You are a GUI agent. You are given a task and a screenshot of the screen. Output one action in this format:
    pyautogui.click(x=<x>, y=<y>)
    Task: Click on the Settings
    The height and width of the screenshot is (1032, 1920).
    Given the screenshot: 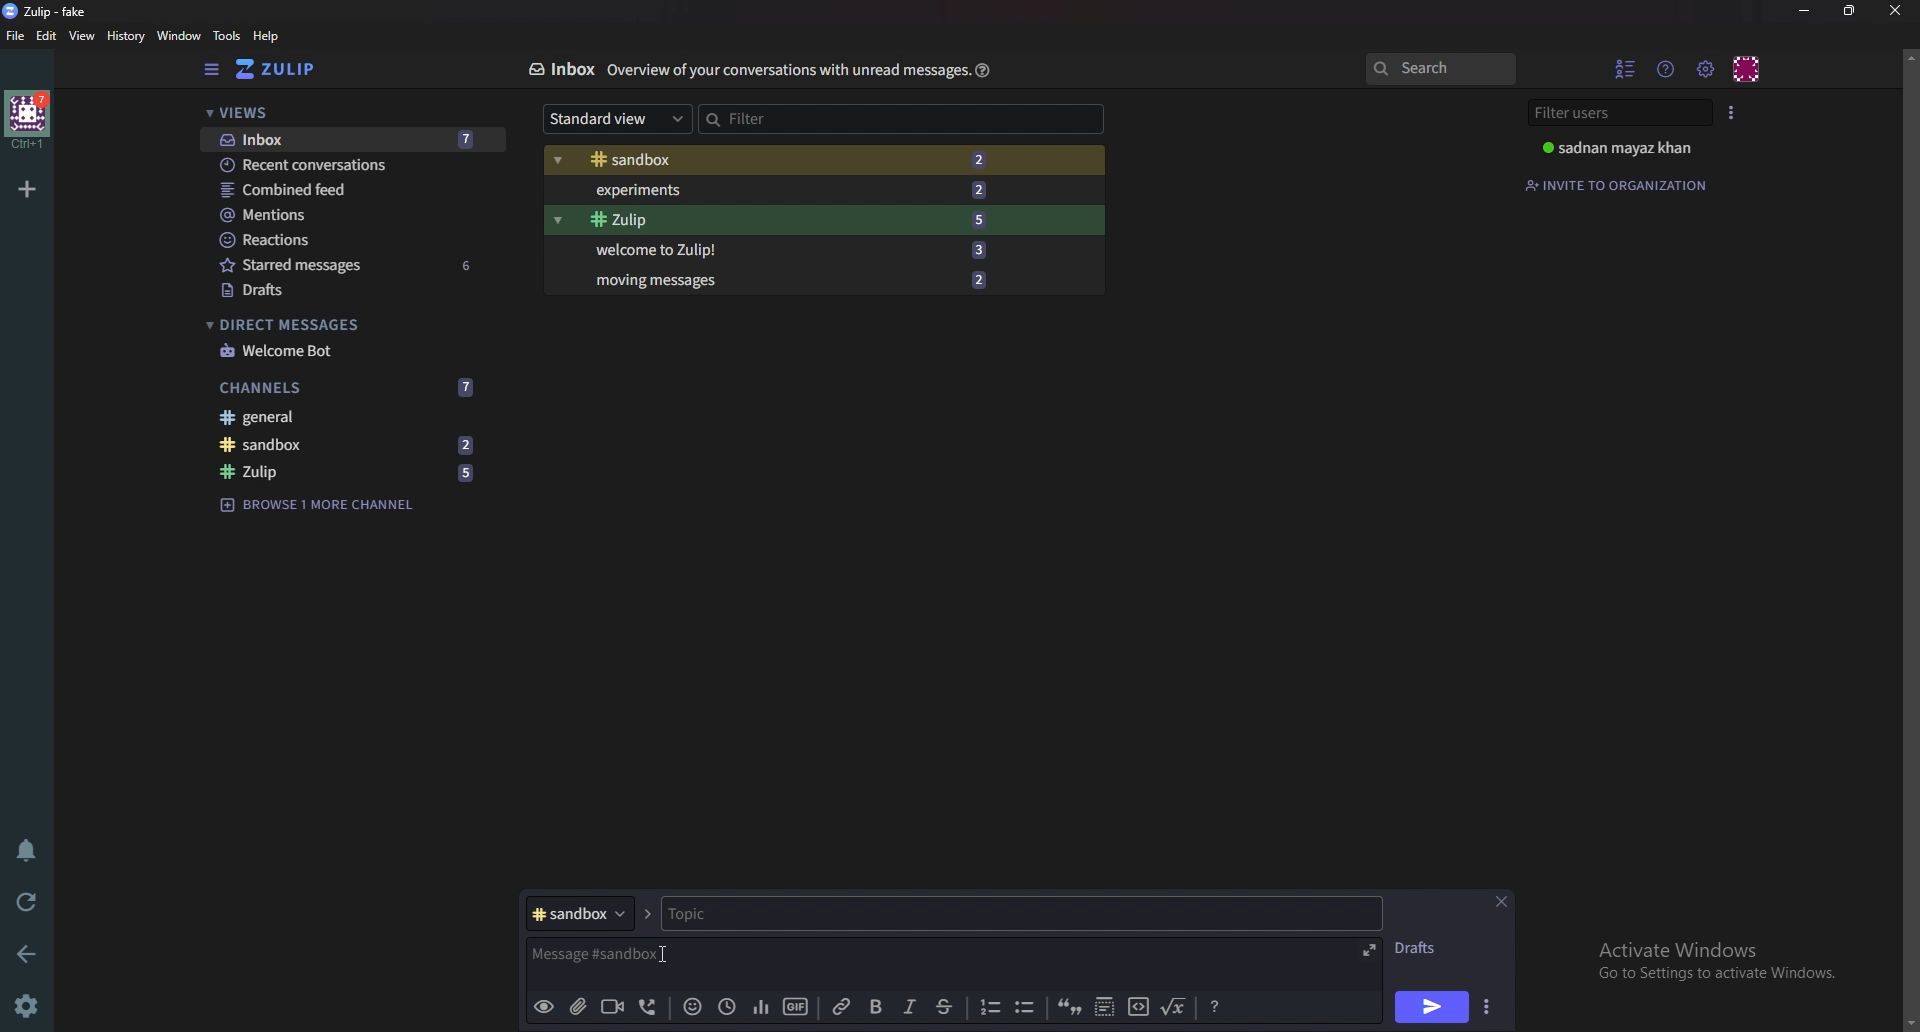 What is the action you would take?
    pyautogui.click(x=30, y=1005)
    